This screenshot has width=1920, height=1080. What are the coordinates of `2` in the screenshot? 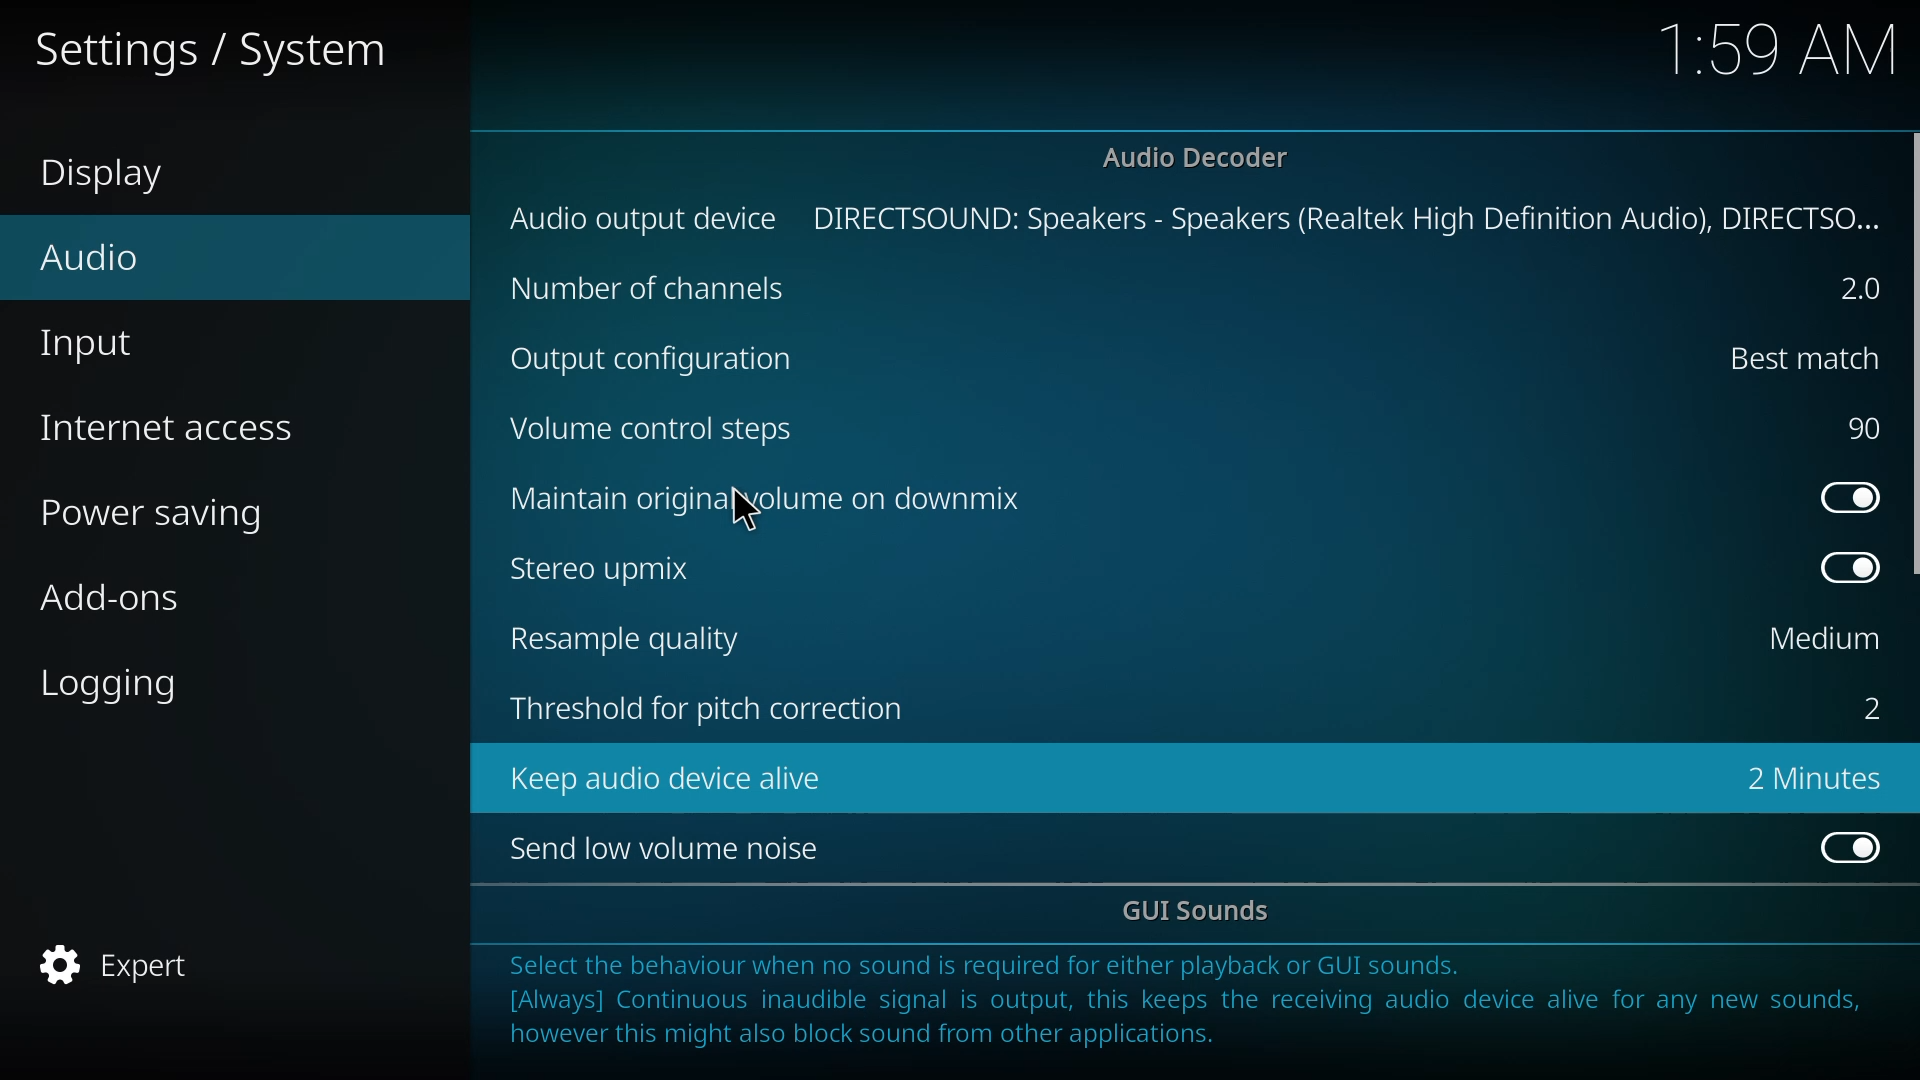 It's located at (1850, 289).